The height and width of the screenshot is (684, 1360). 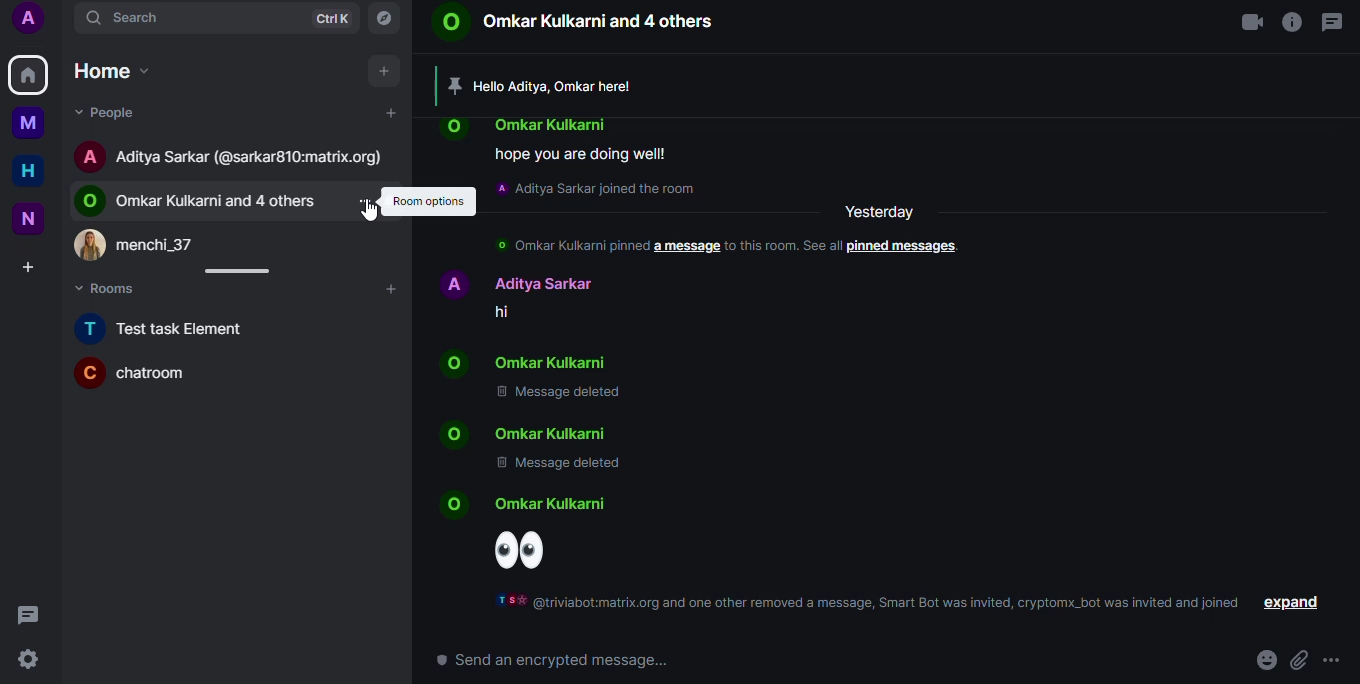 I want to click on video call, so click(x=1243, y=21).